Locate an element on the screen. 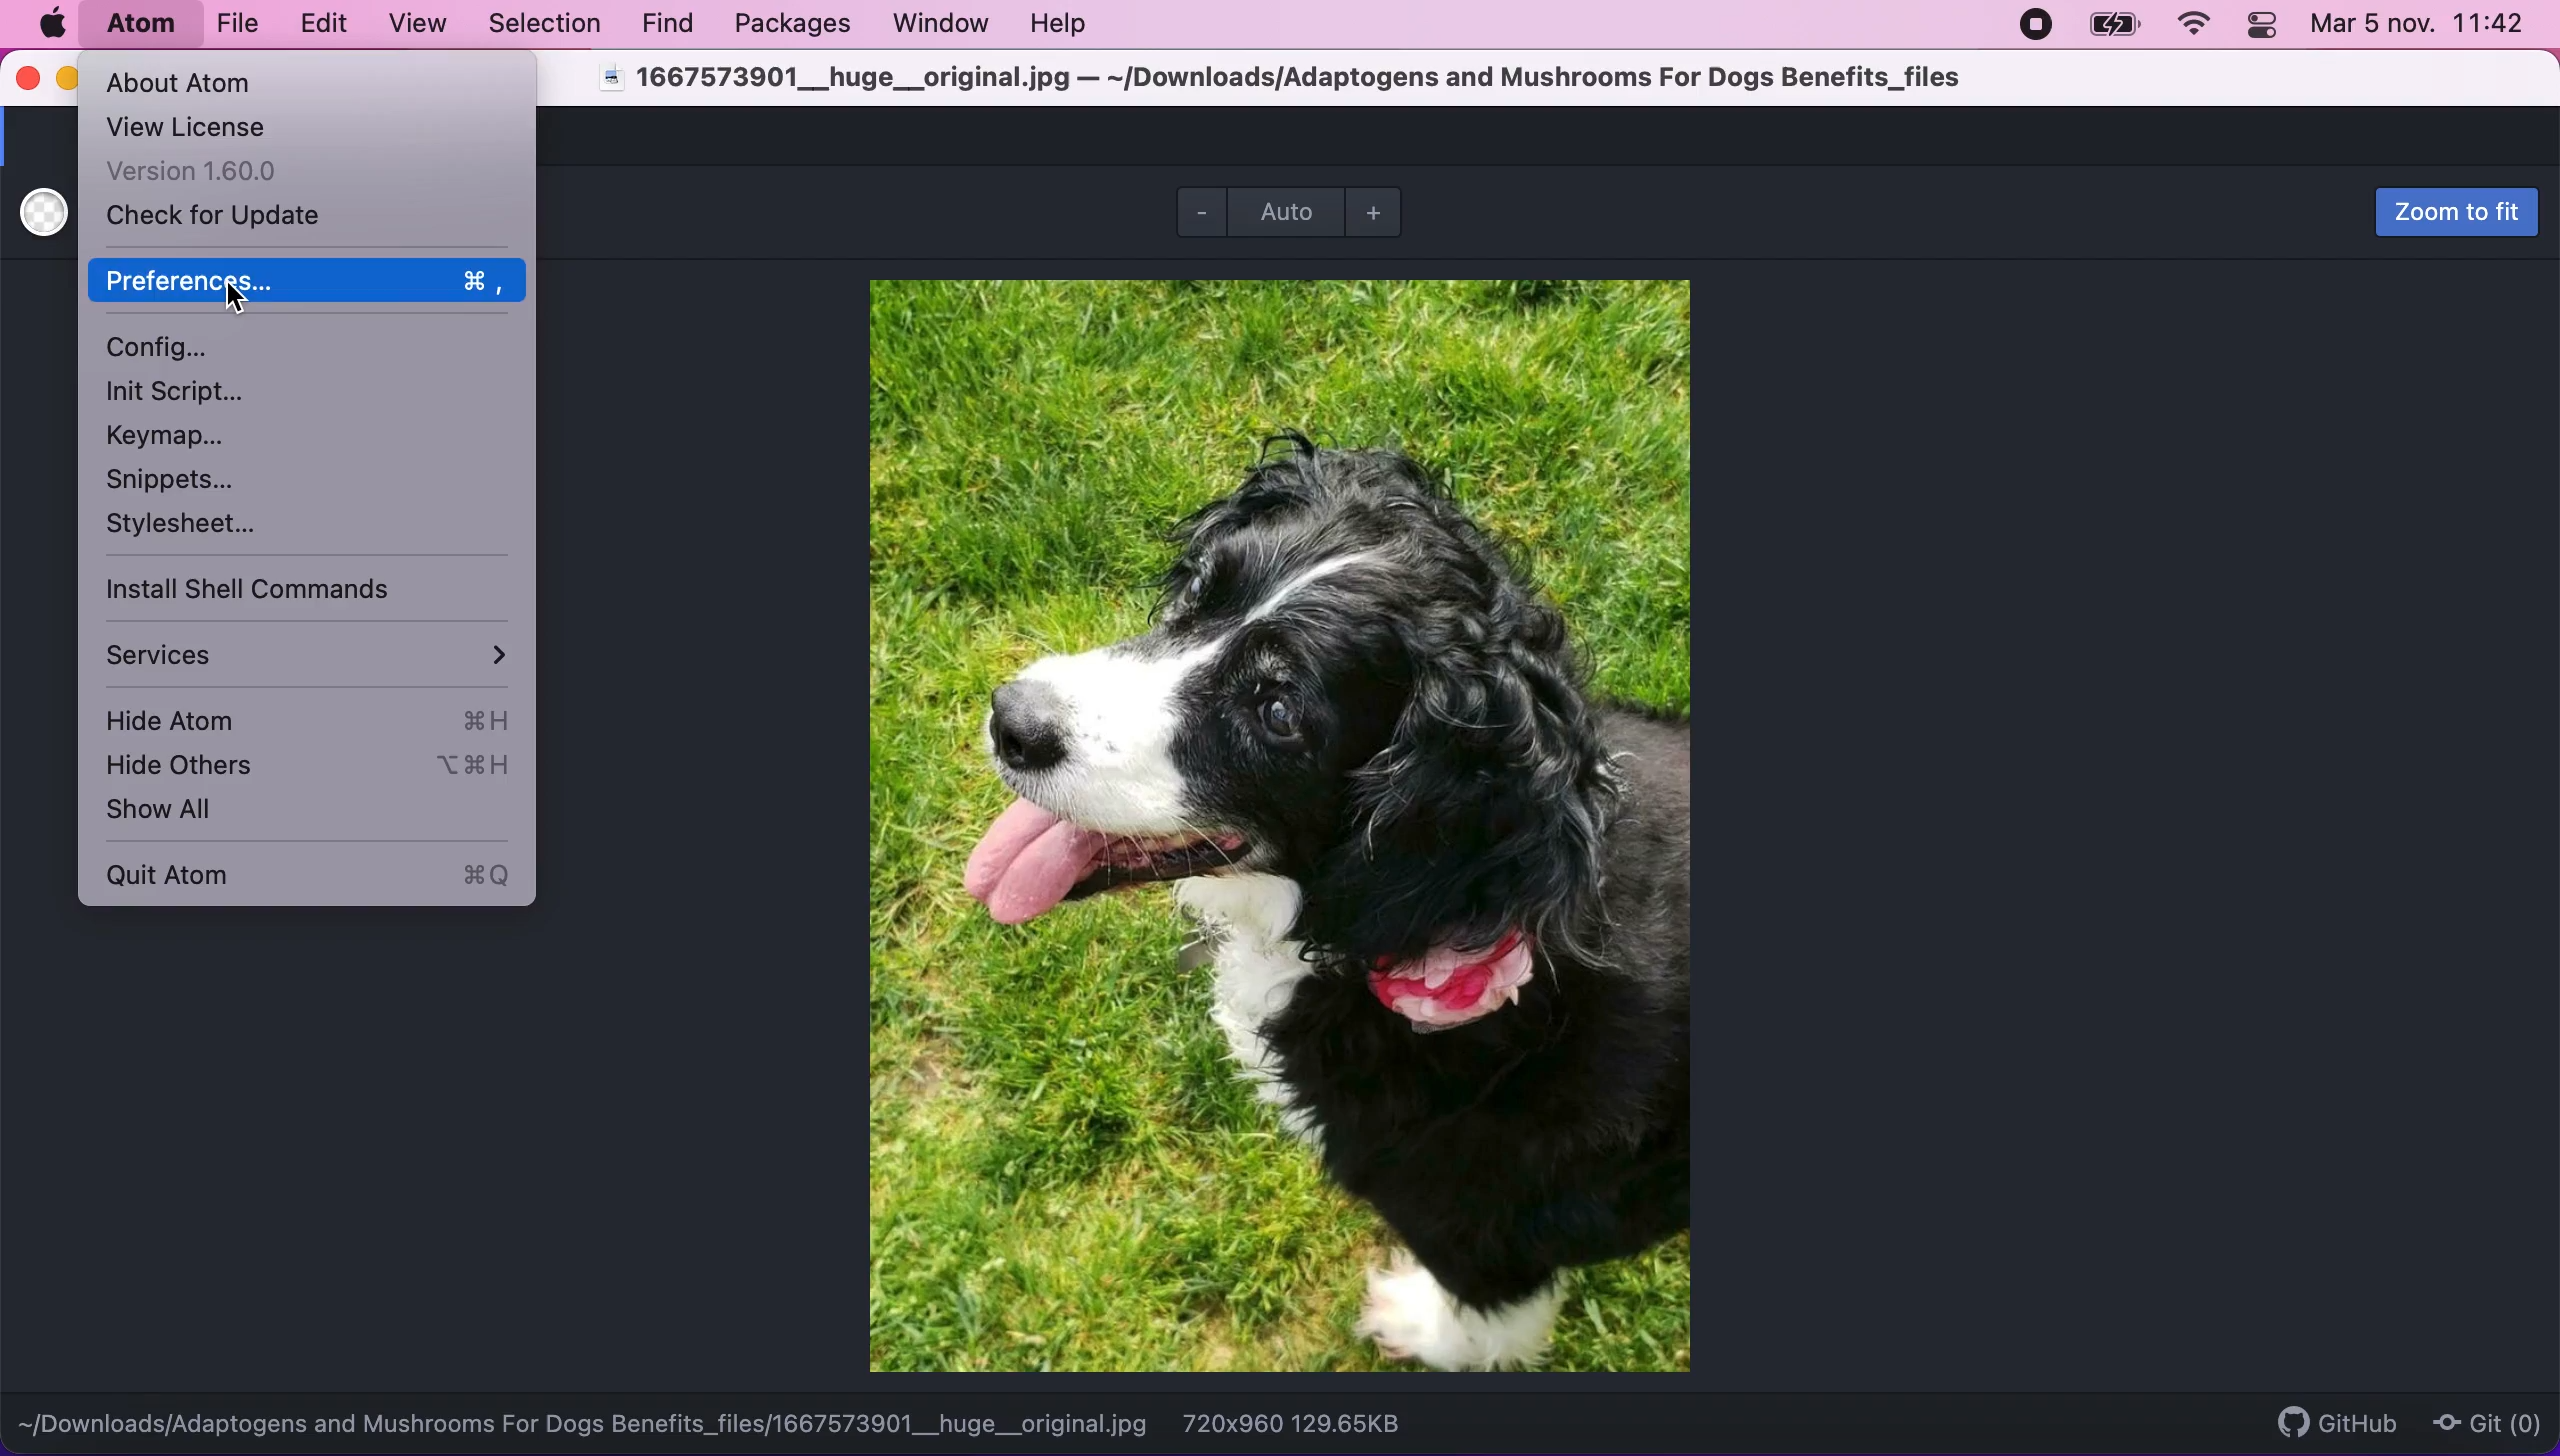 This screenshot has height=1456, width=2560. file is located at coordinates (235, 27).